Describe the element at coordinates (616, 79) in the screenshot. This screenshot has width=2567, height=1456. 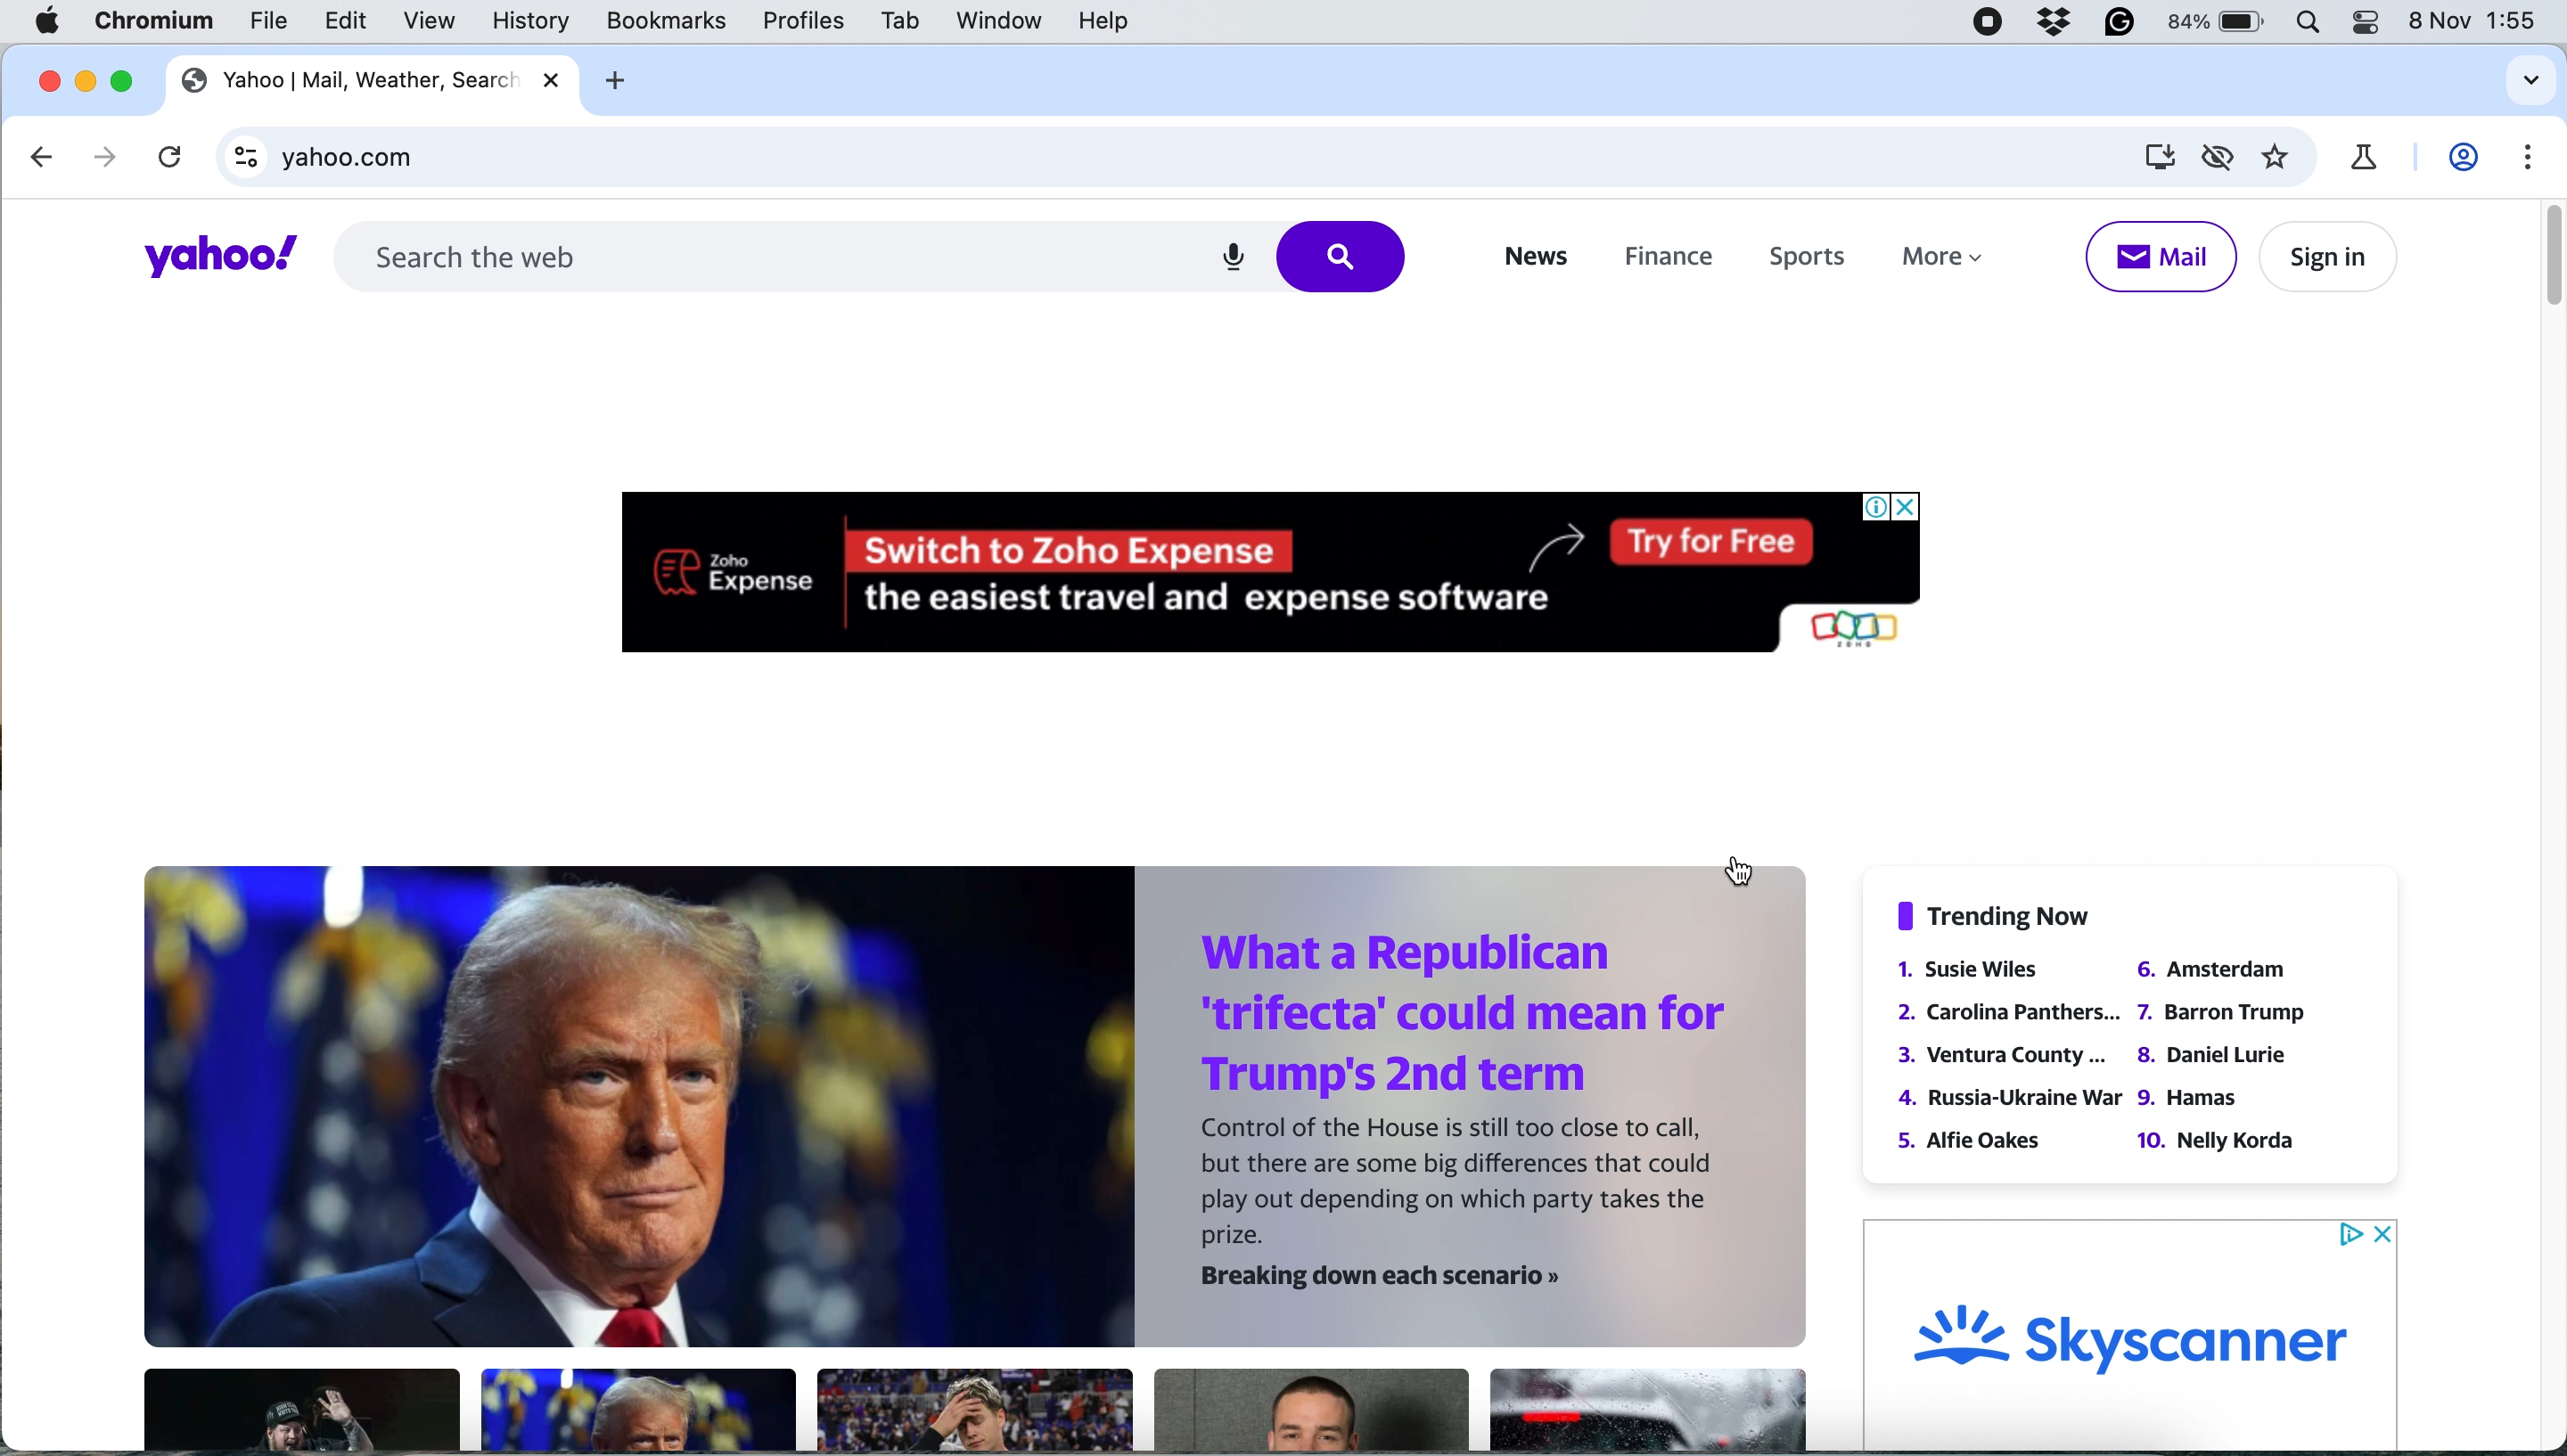
I see `add new tab` at that location.